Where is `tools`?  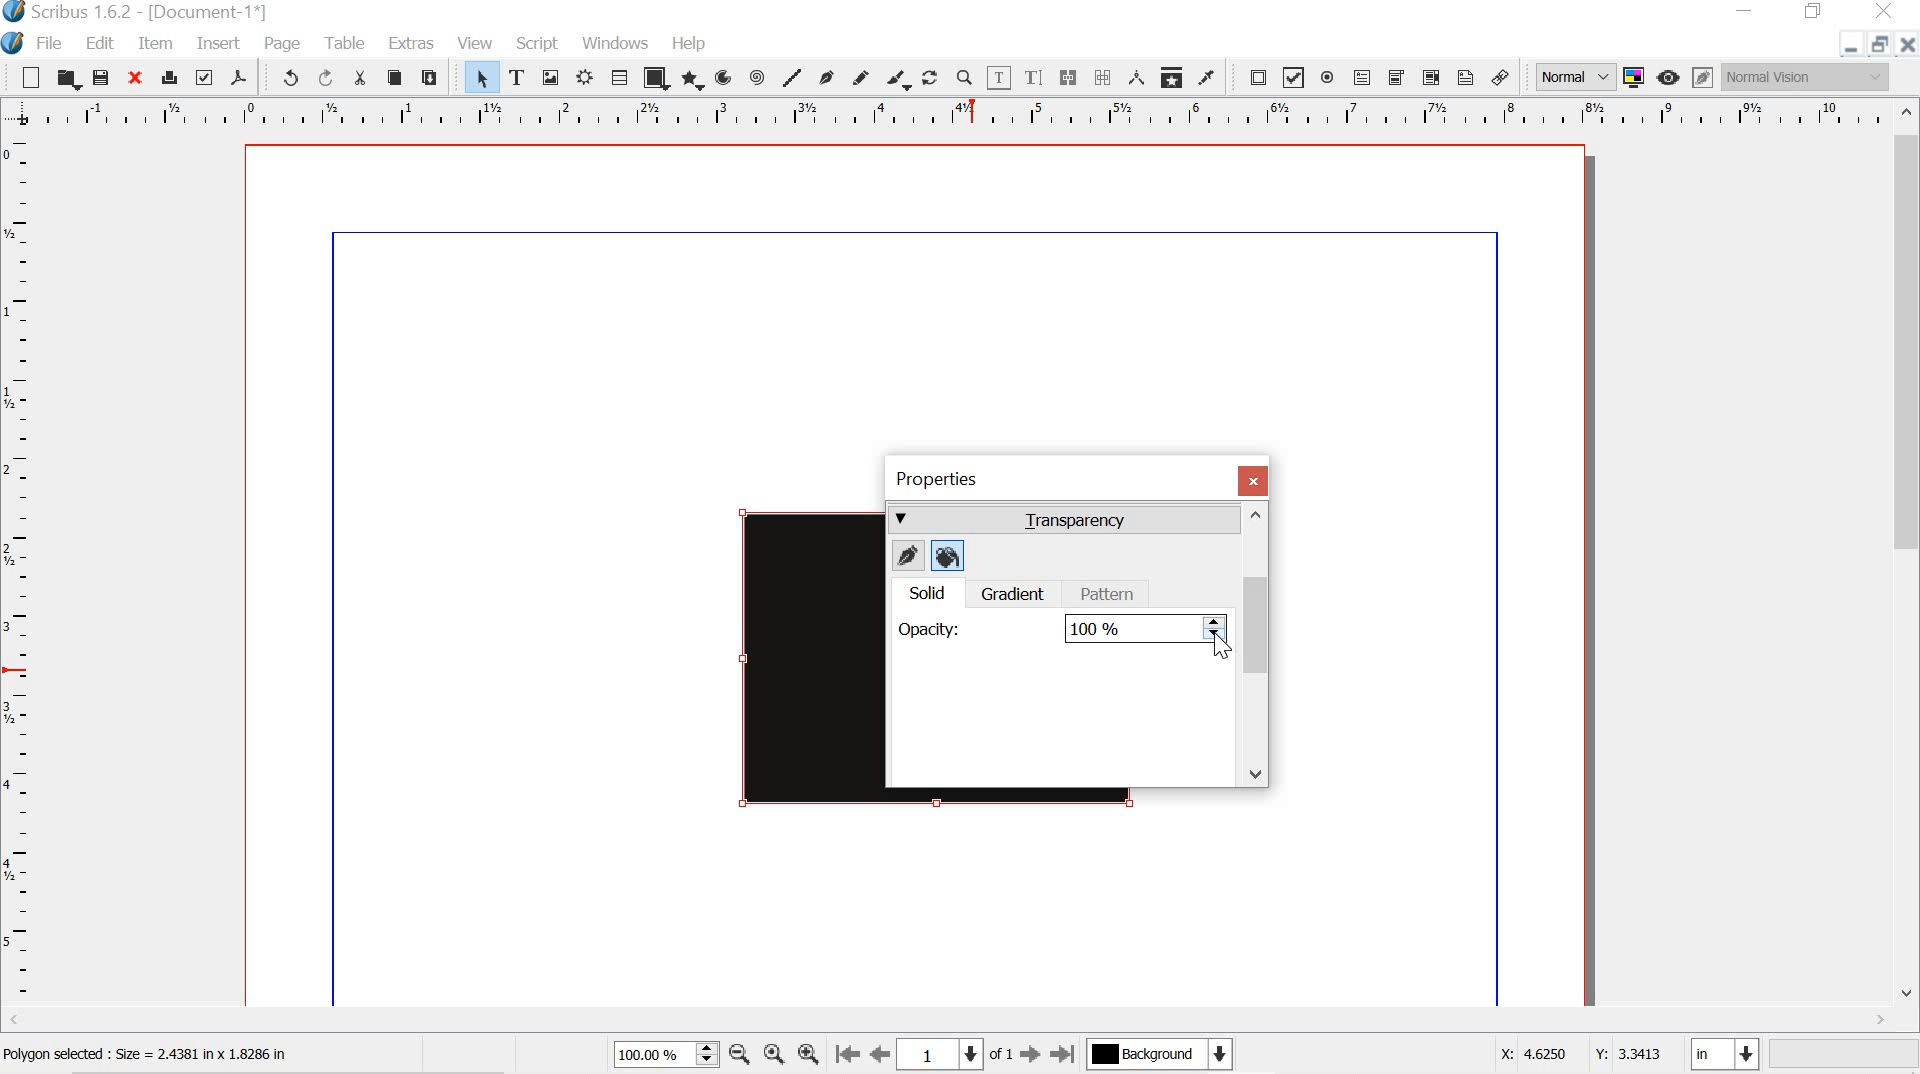
tools is located at coordinates (346, 41).